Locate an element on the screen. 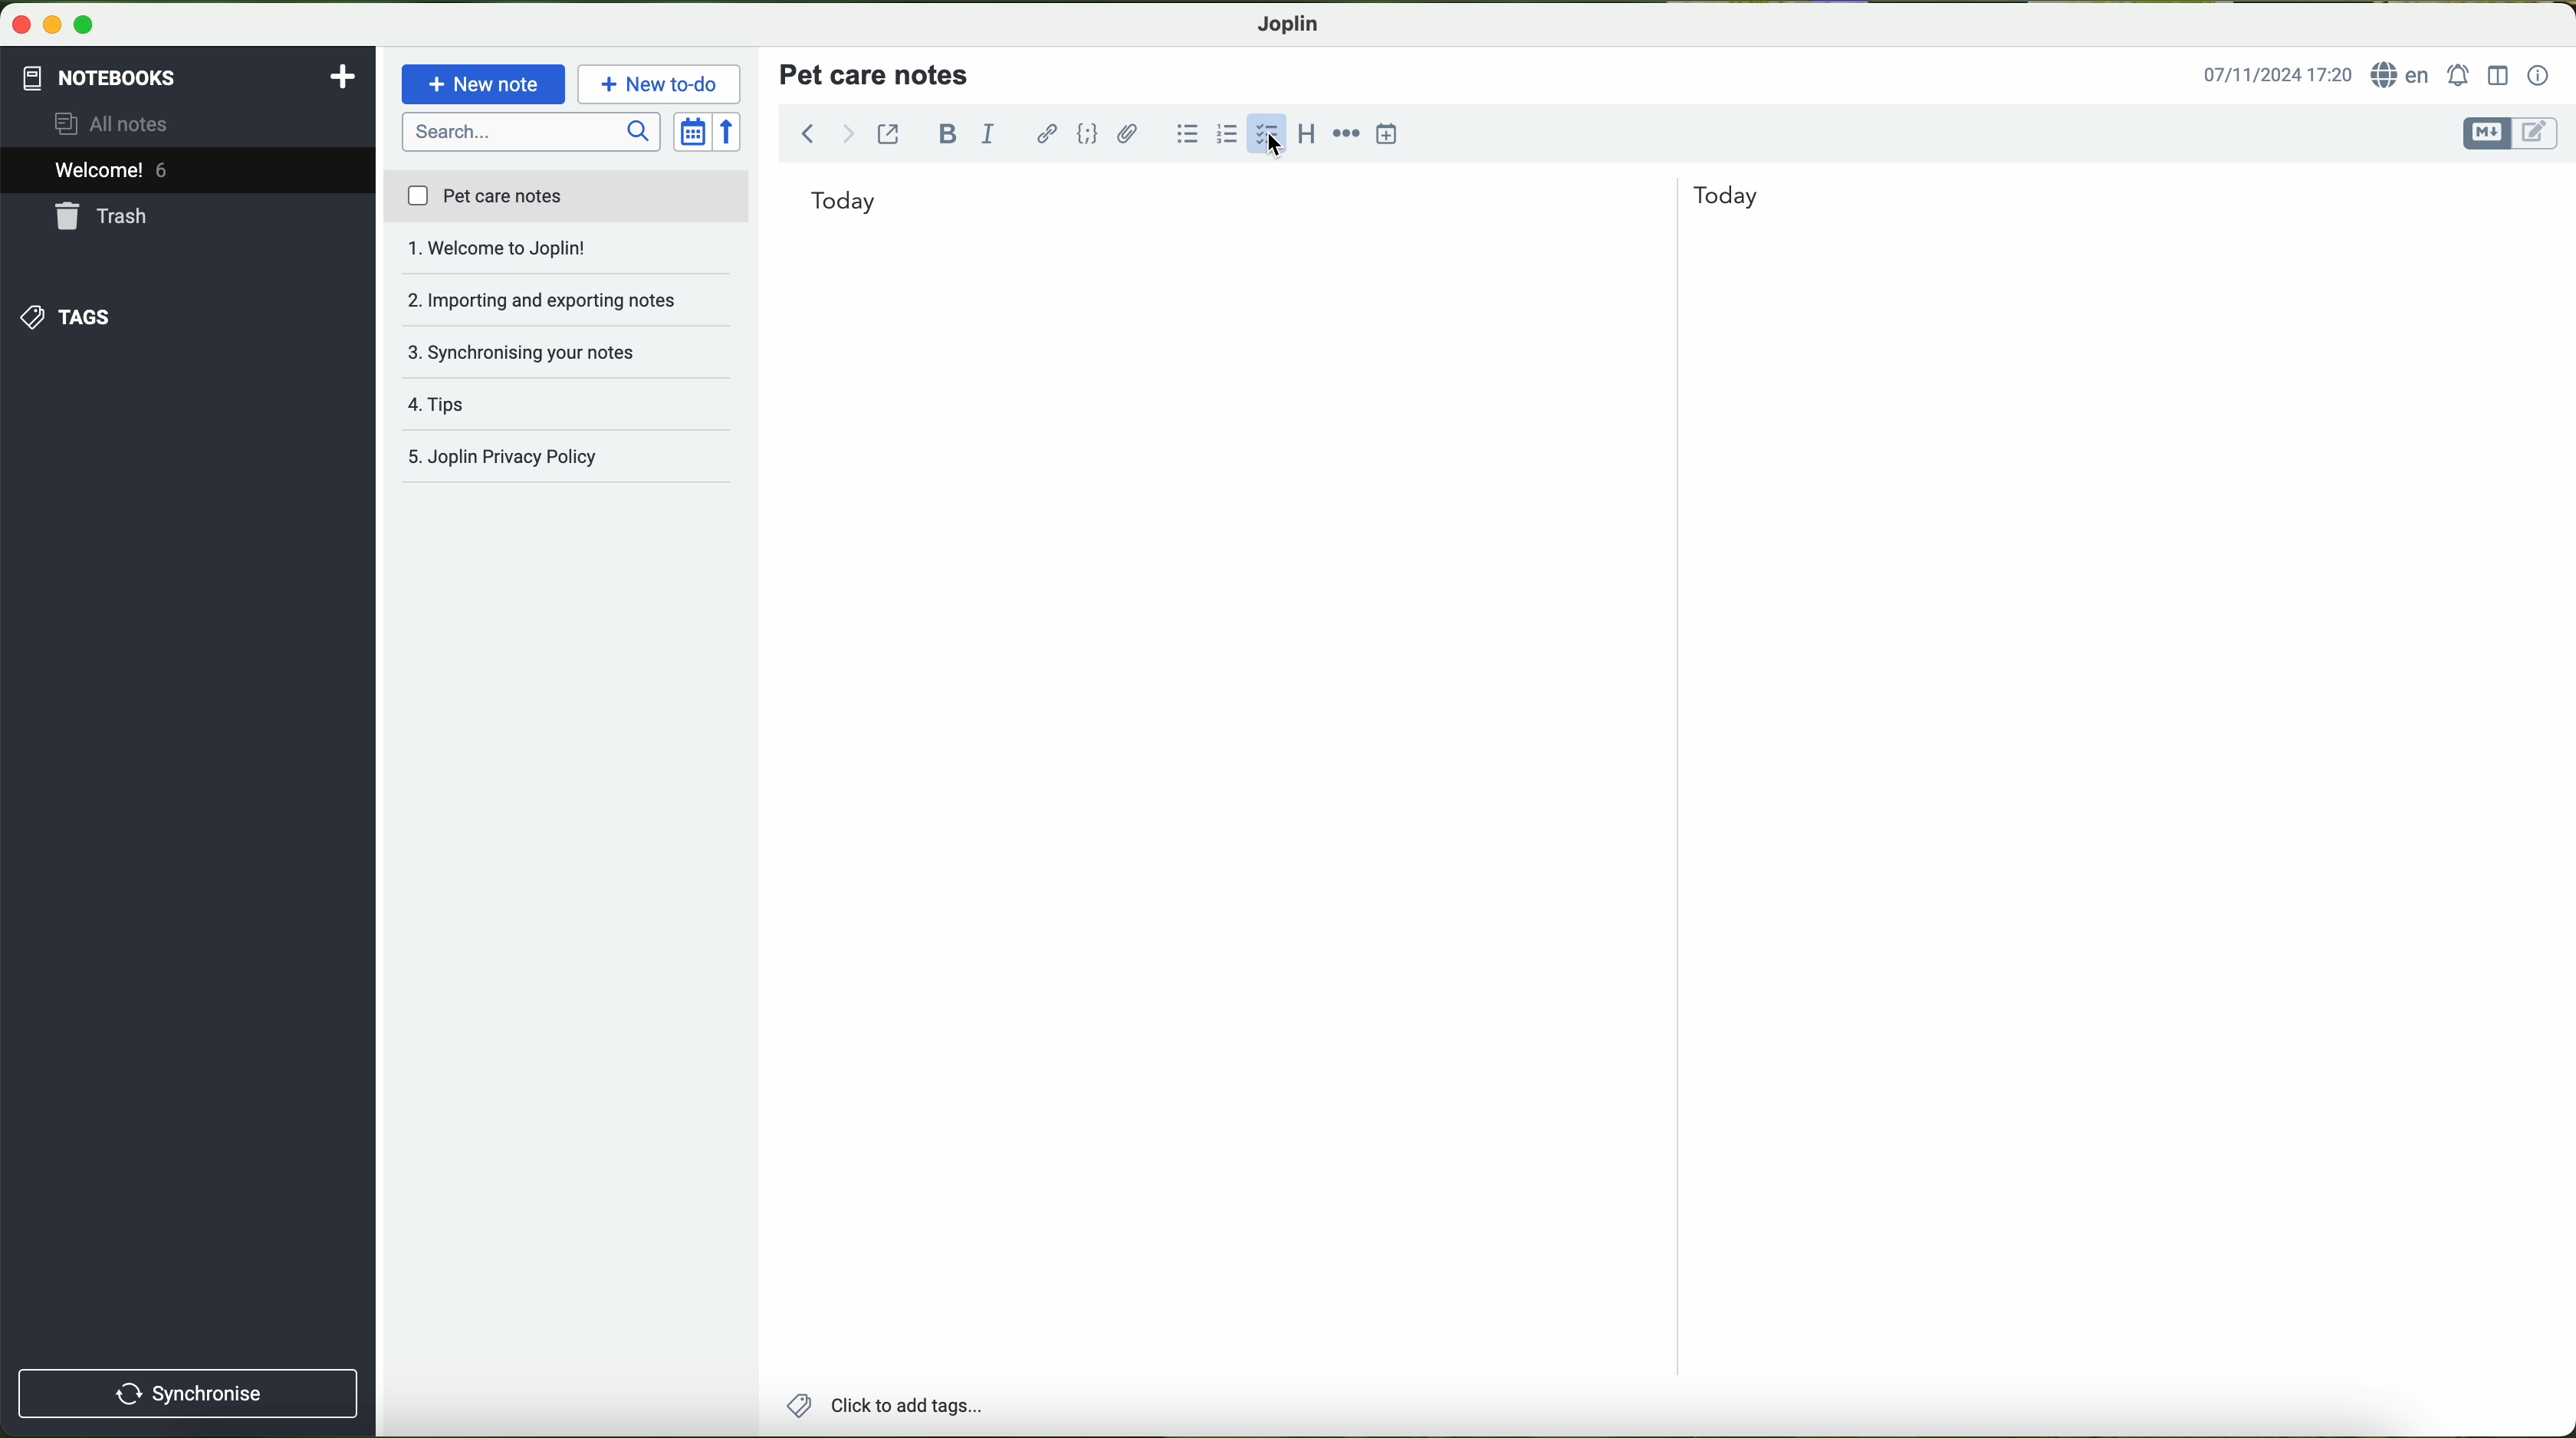 This screenshot has width=2576, height=1438. synchronising your notes is located at coordinates (568, 302).